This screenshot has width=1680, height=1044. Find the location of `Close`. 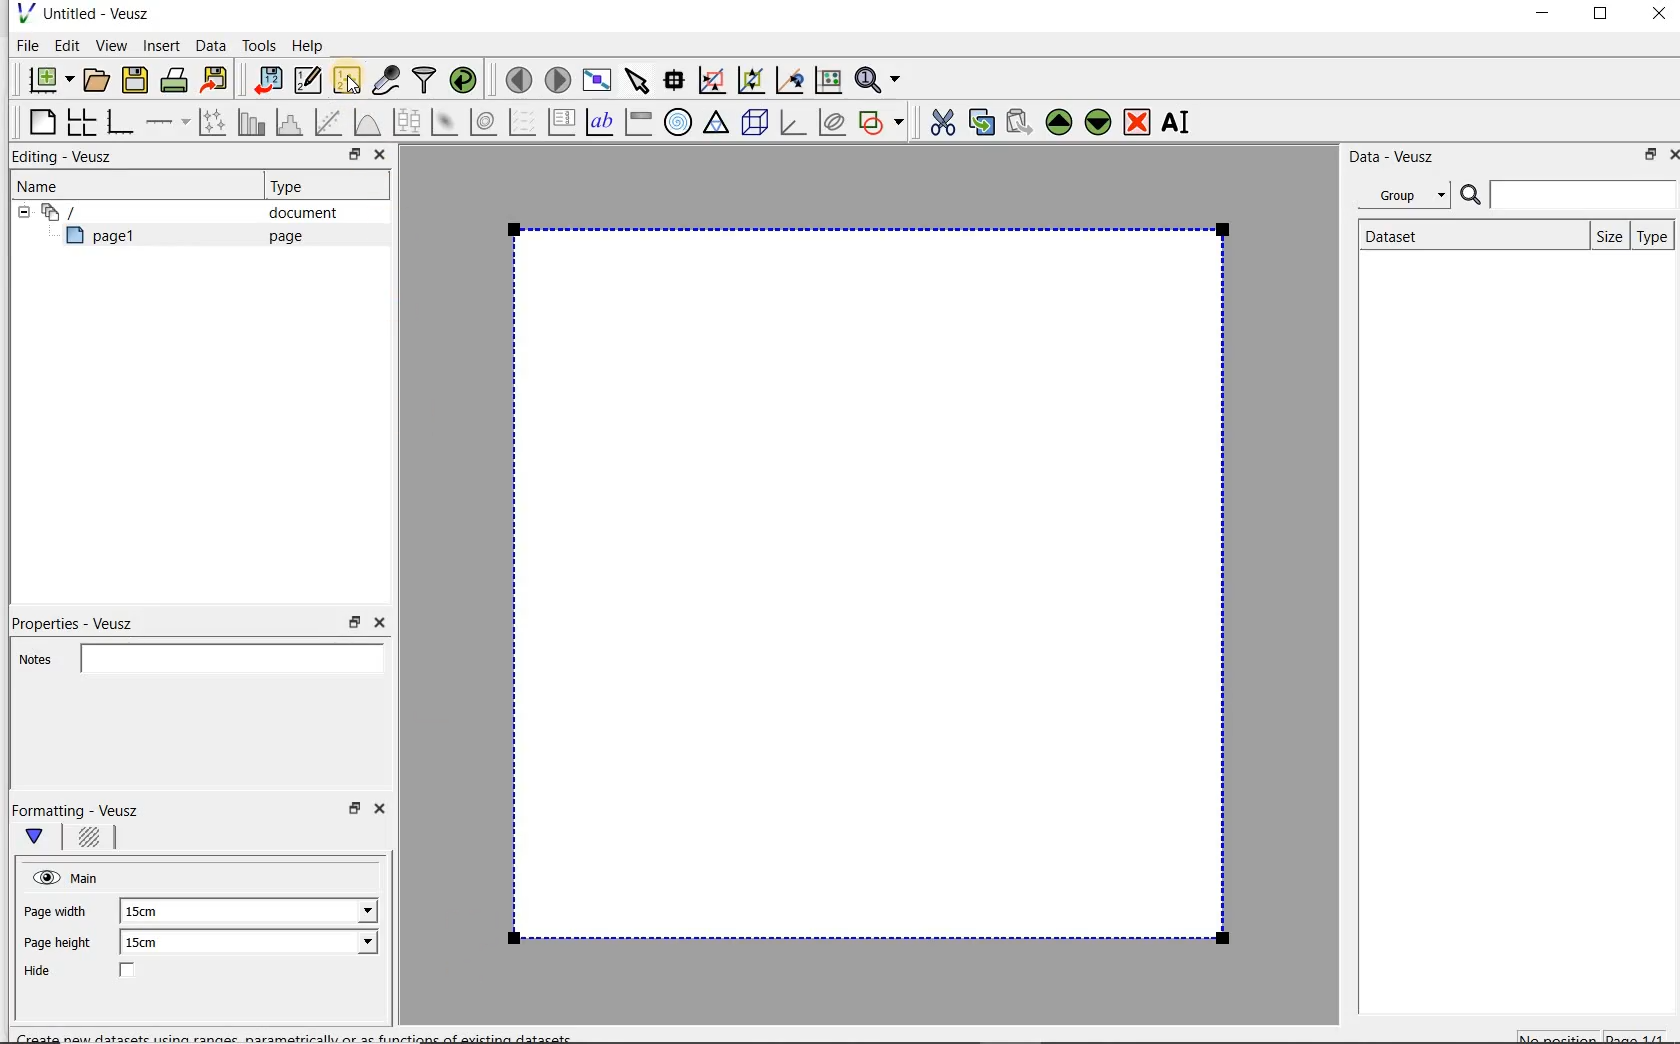

Close is located at coordinates (378, 157).